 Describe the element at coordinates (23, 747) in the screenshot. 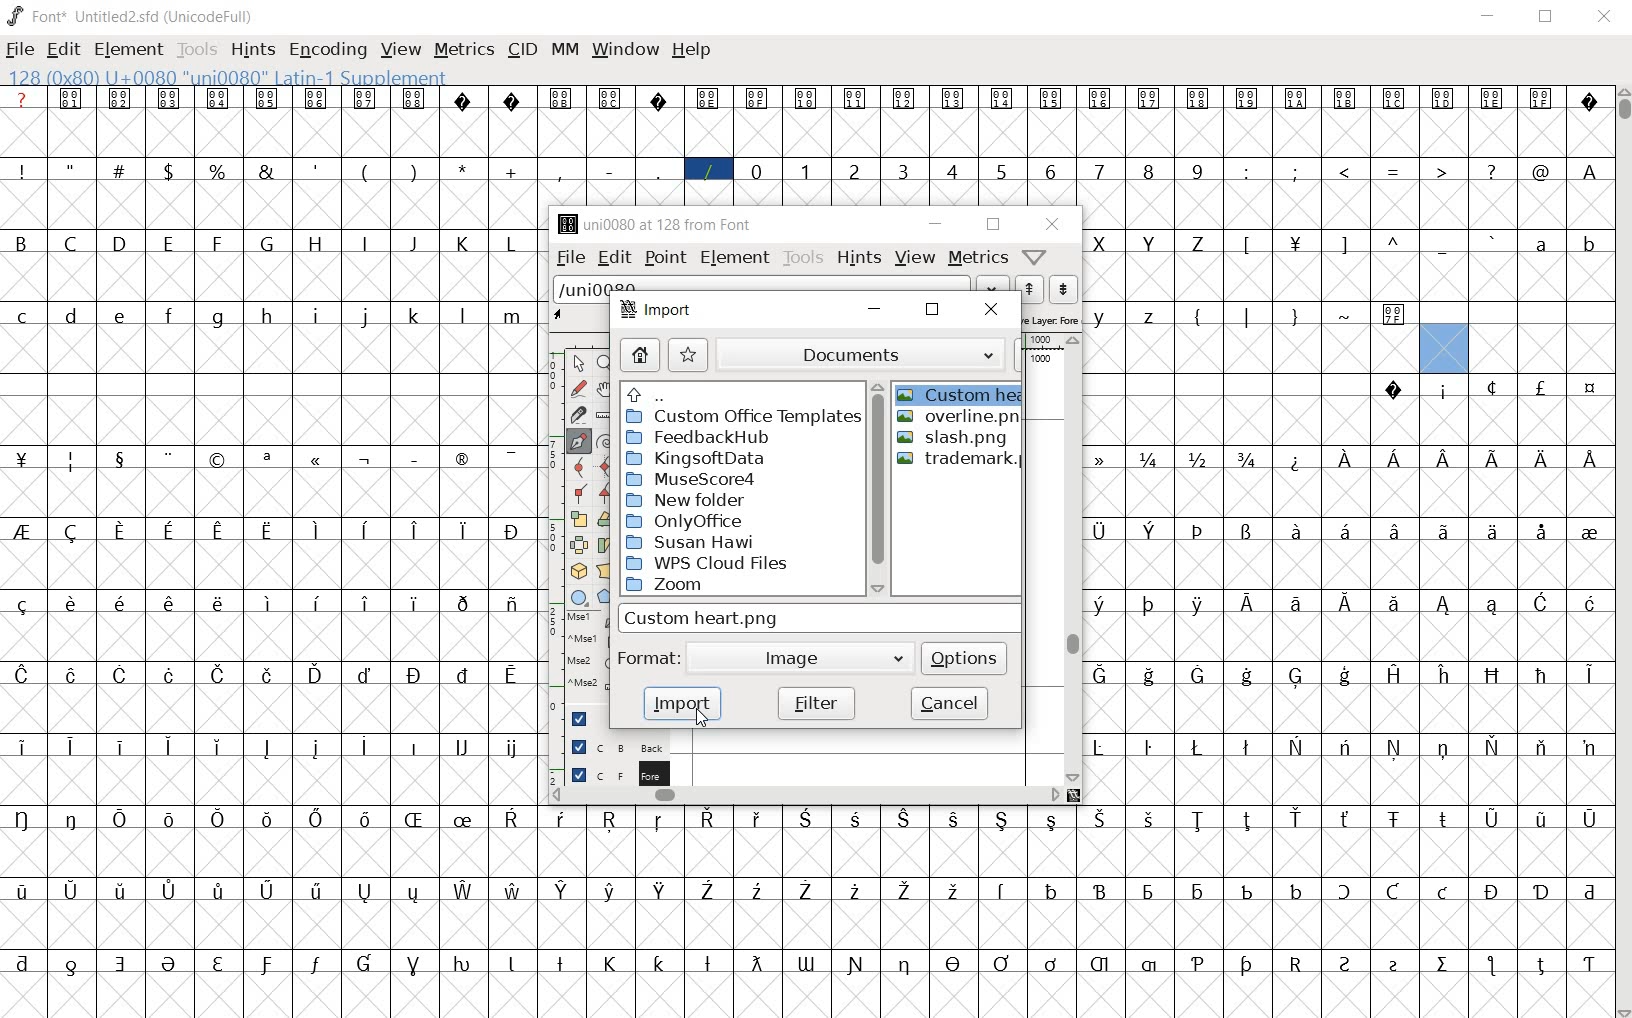

I see `glyph` at that location.